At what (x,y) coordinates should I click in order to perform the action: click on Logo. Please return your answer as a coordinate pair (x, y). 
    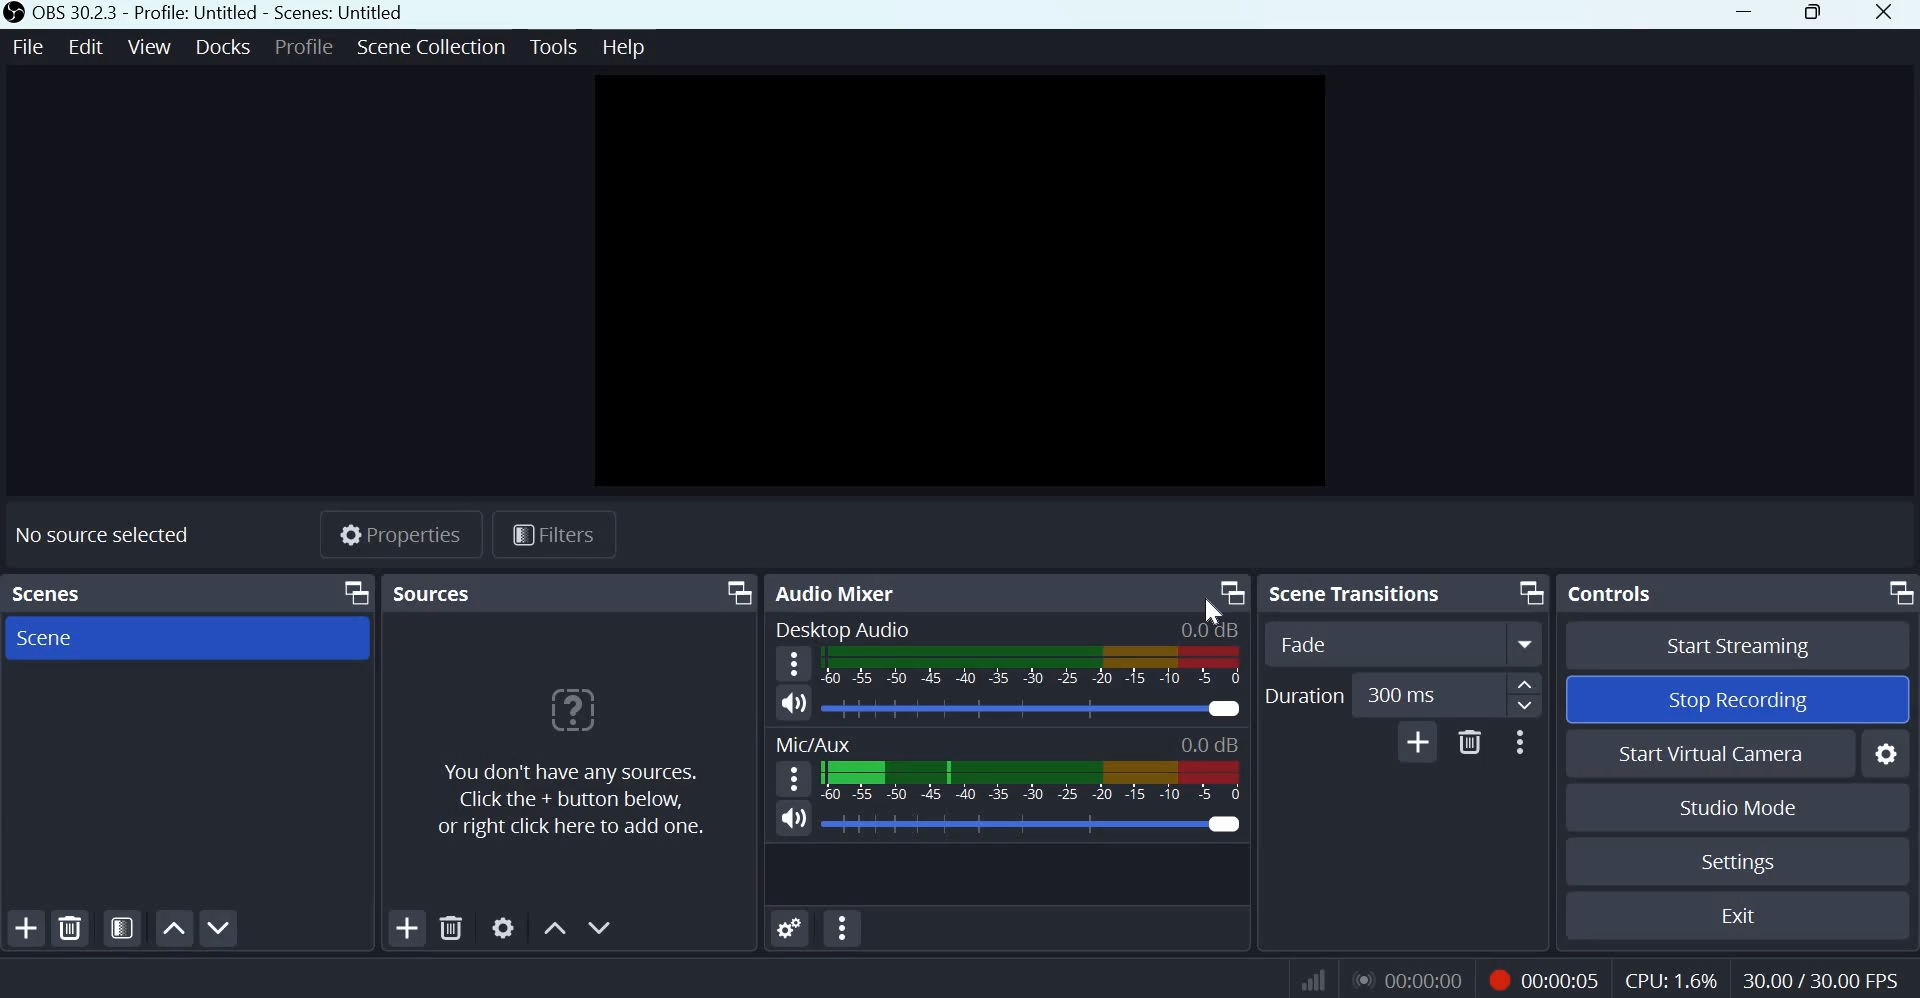
    Looking at the image, I should click on (14, 14).